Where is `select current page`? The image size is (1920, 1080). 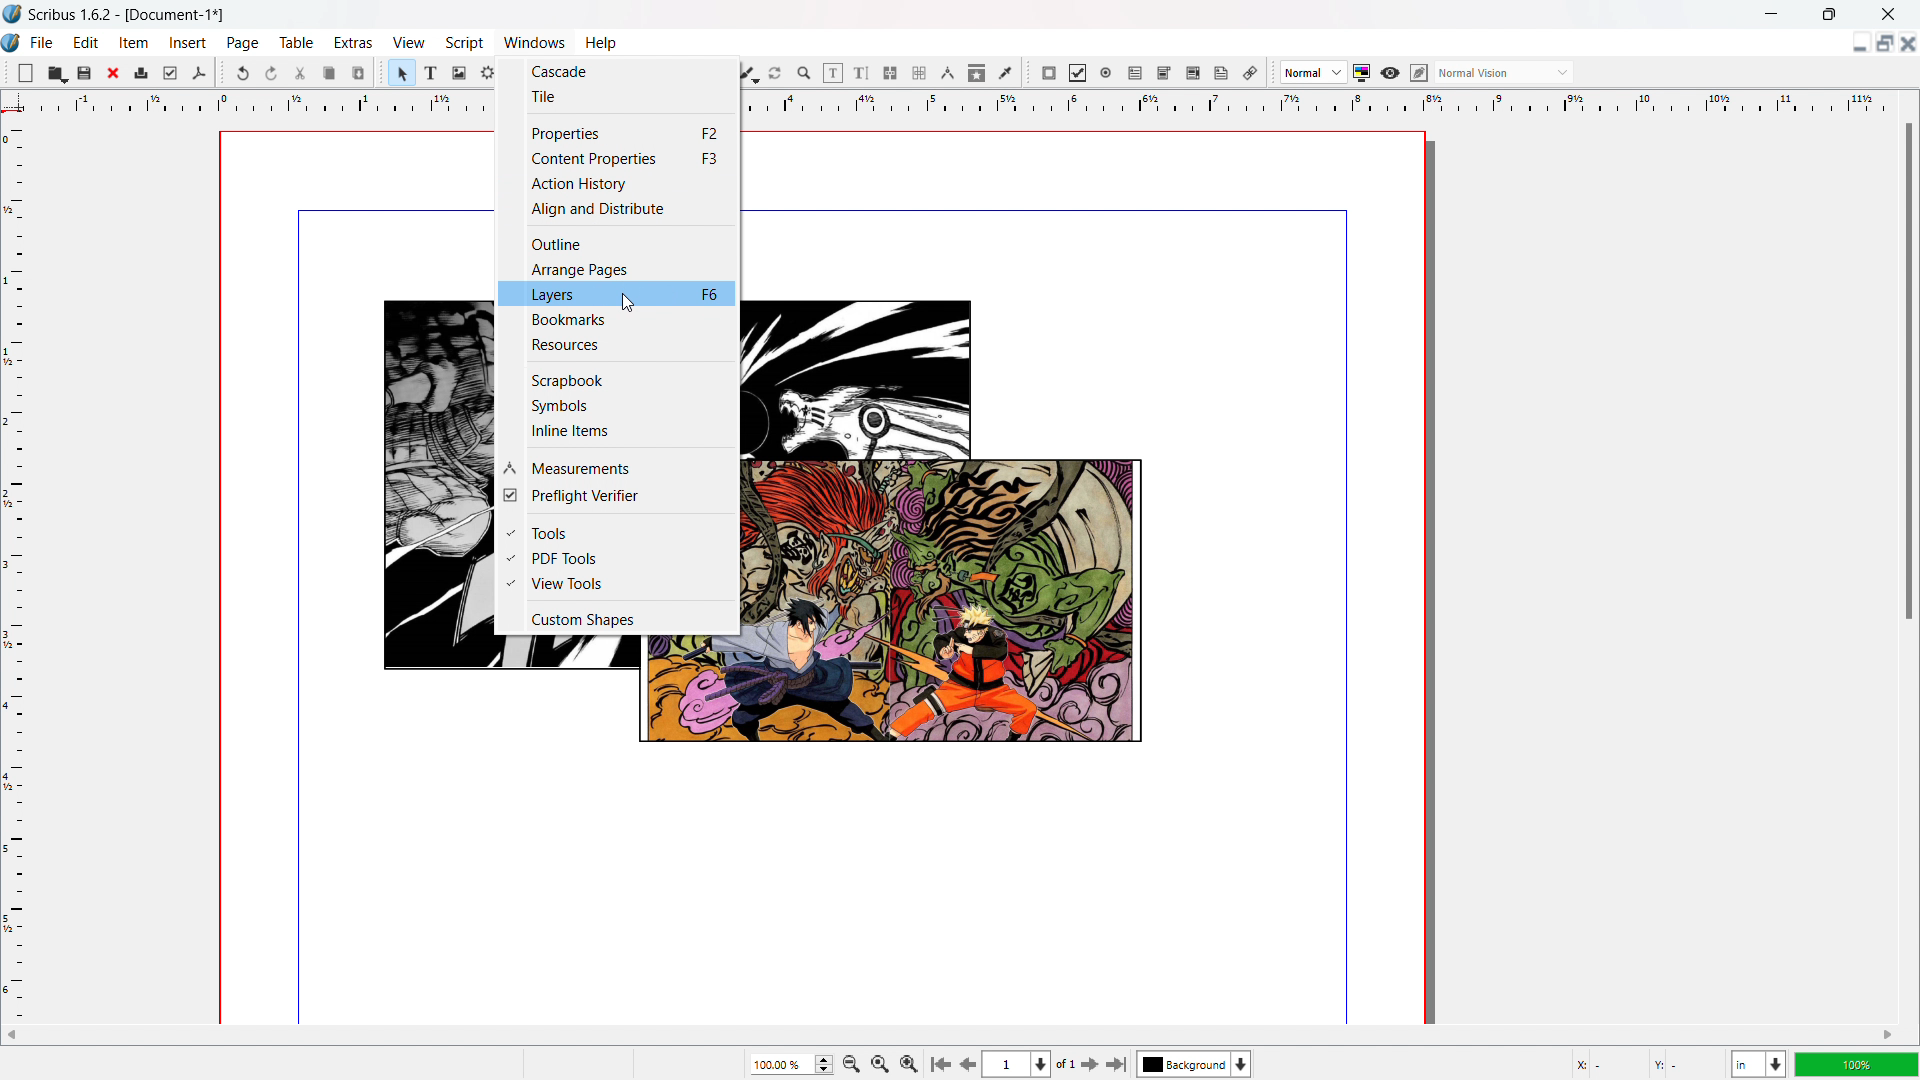
select current page is located at coordinates (1018, 1064).